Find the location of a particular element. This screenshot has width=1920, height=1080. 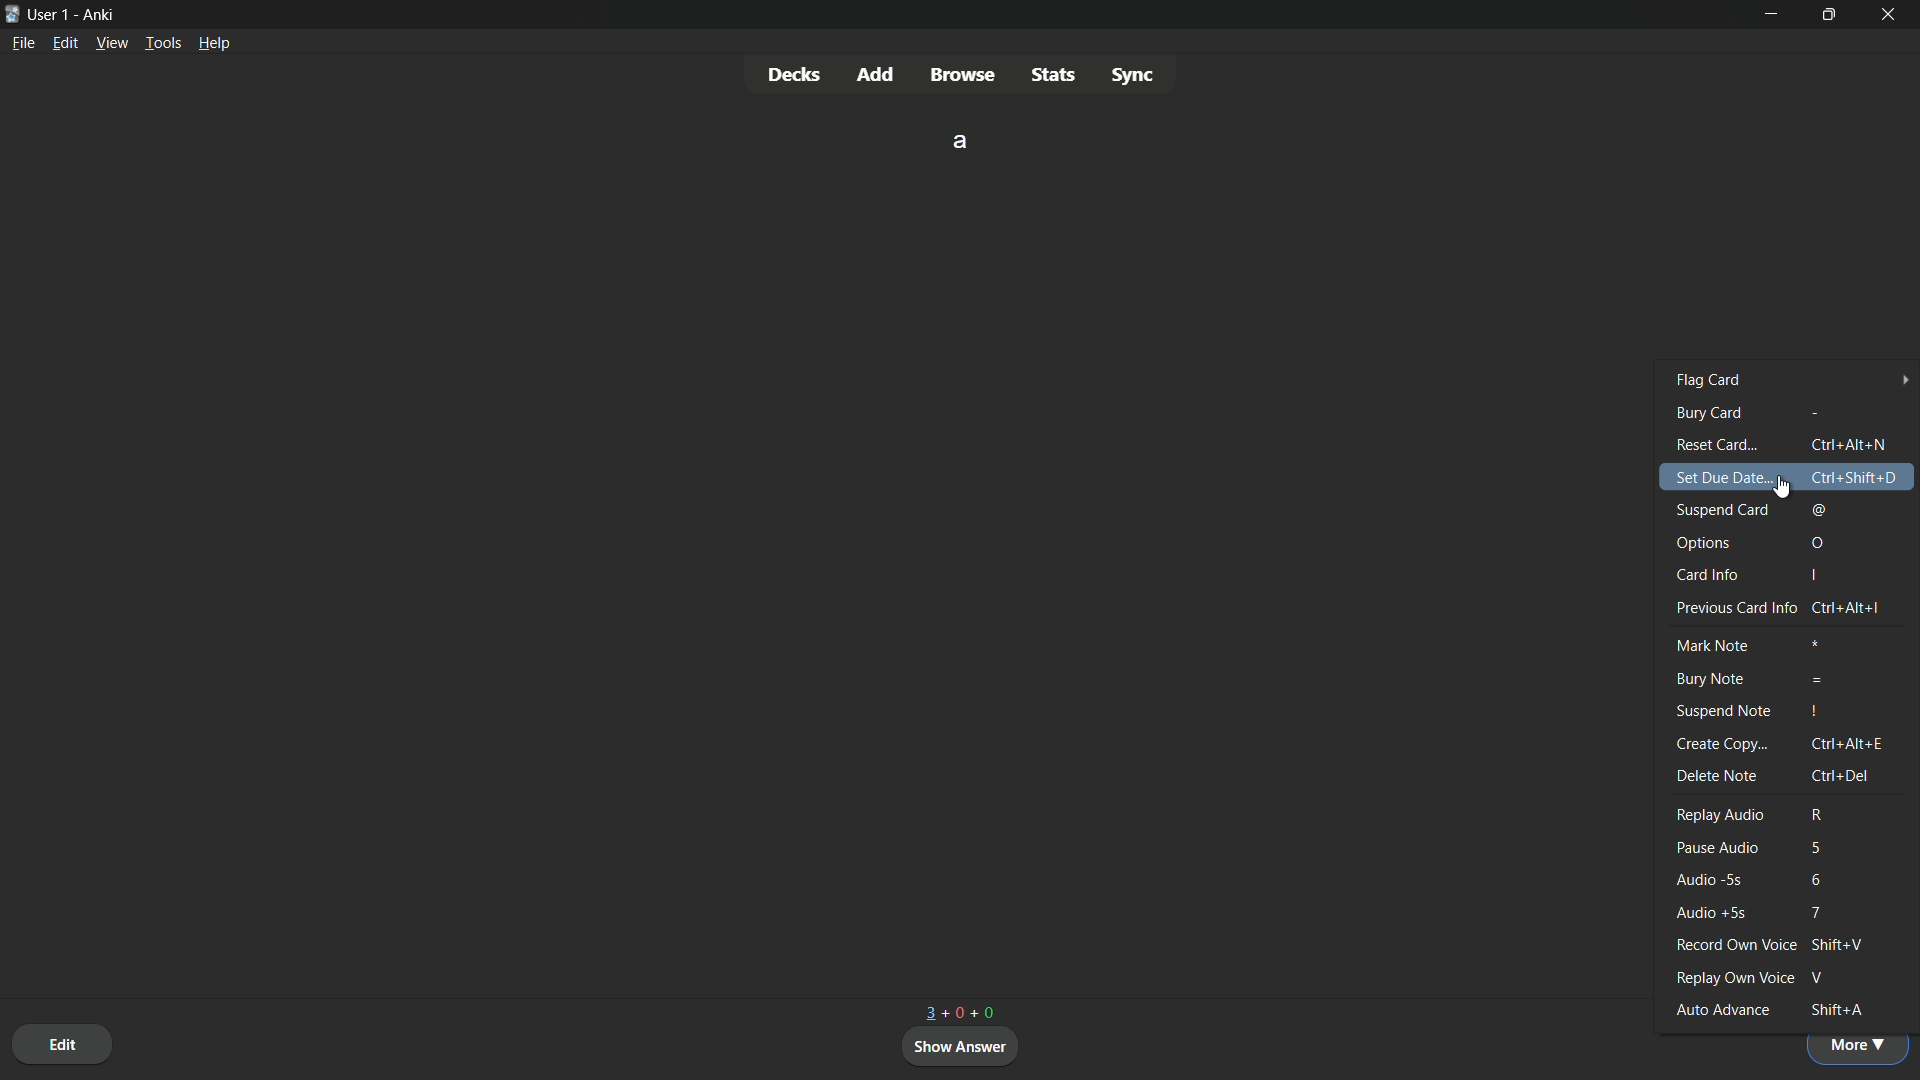

keyboard shortcut is located at coordinates (1817, 815).